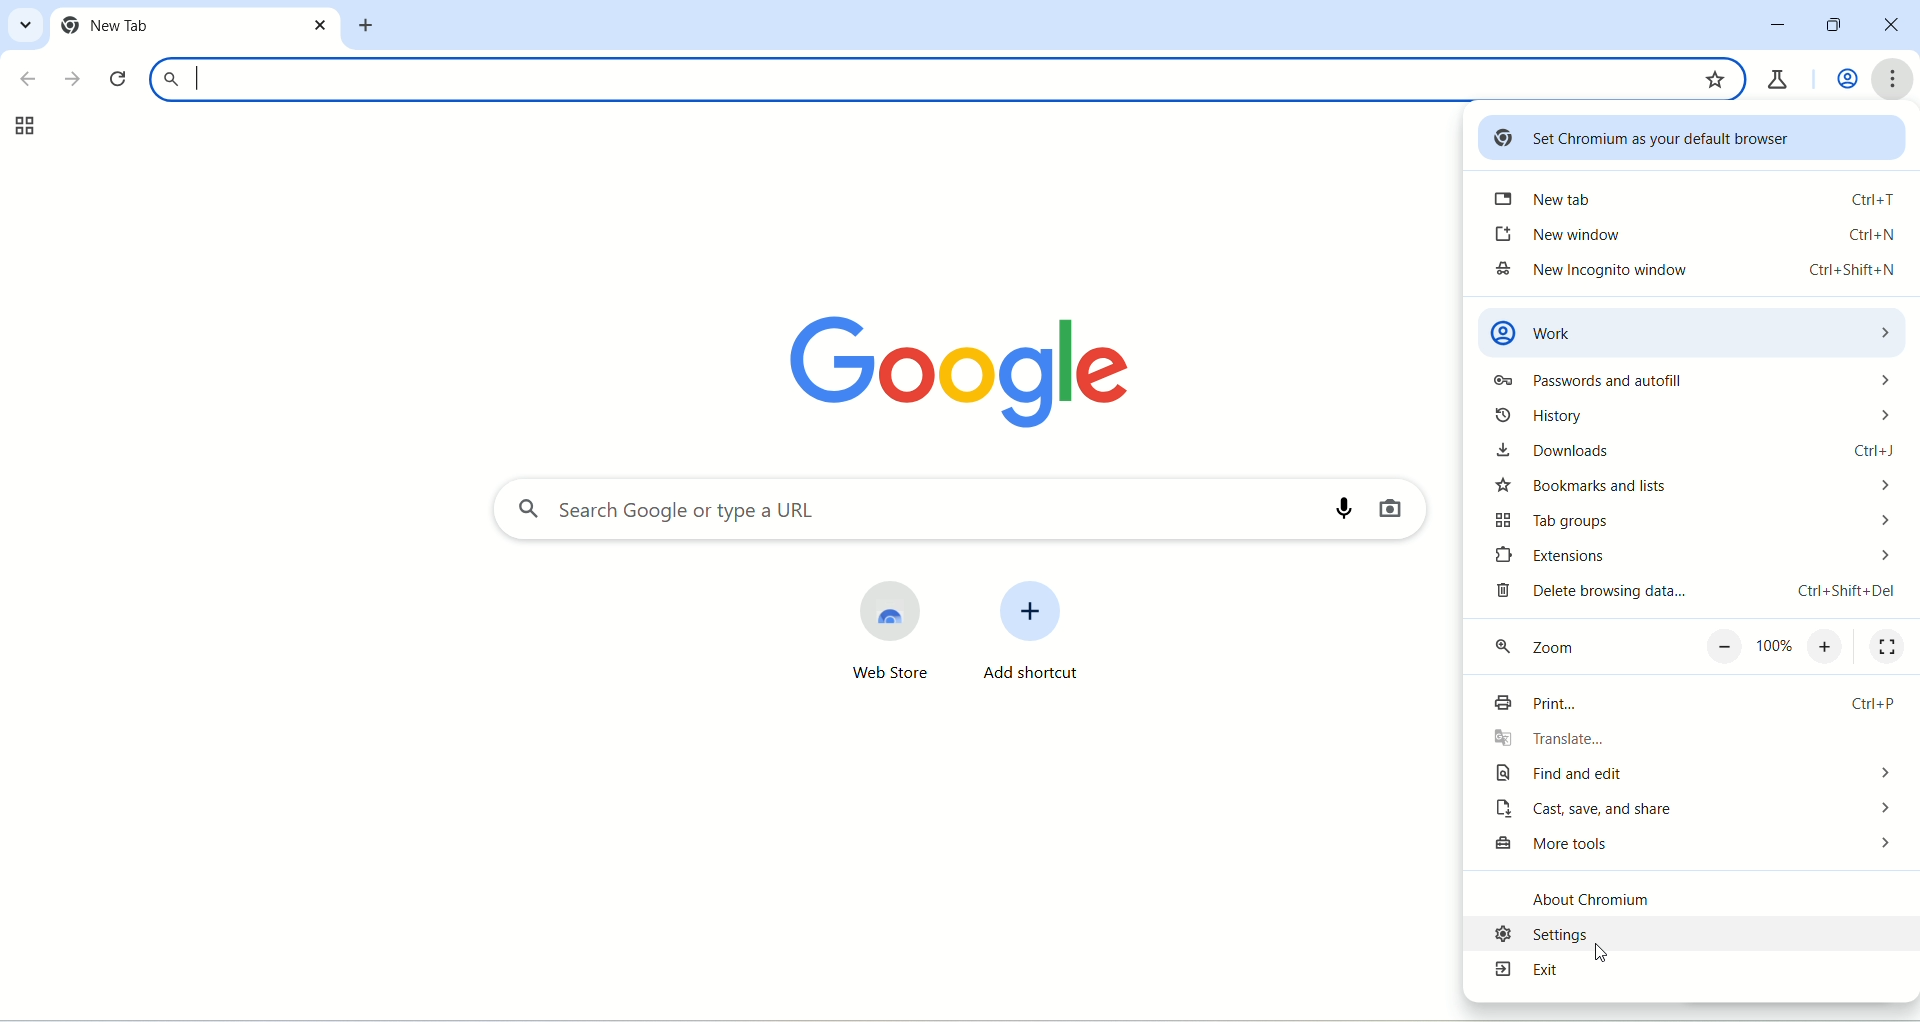 Image resolution: width=1920 pixels, height=1022 pixels. Describe the element at coordinates (1690, 775) in the screenshot. I see `find and edit` at that location.